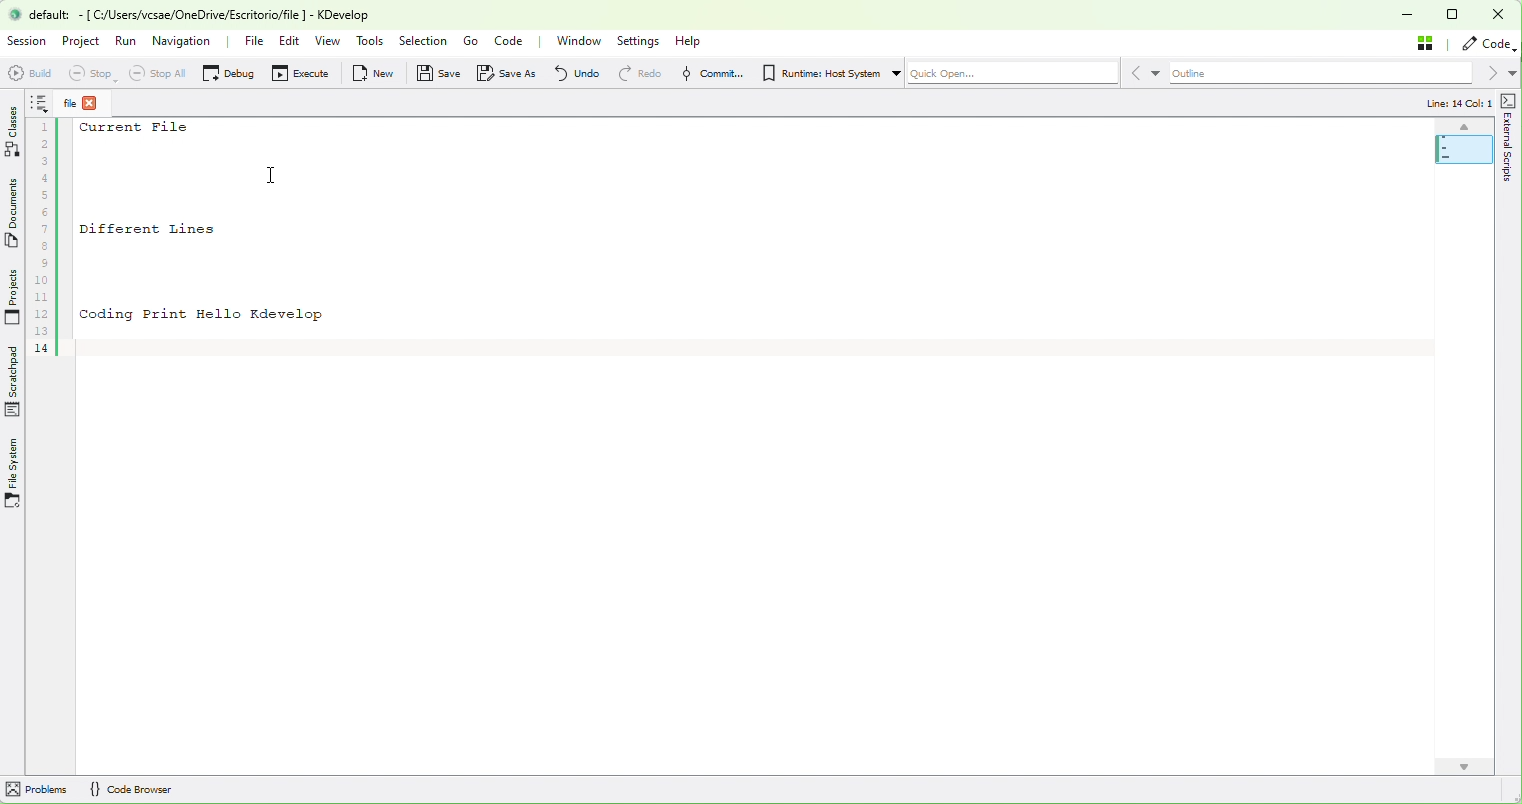  Describe the element at coordinates (128, 41) in the screenshot. I see `Run` at that location.